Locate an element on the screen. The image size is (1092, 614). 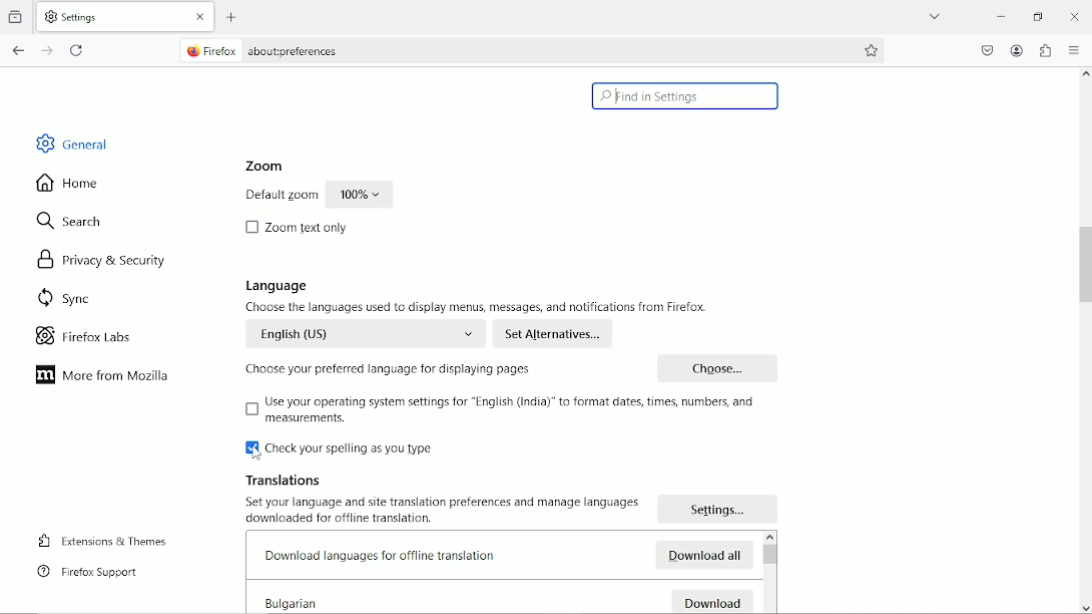
Go back is located at coordinates (18, 49).